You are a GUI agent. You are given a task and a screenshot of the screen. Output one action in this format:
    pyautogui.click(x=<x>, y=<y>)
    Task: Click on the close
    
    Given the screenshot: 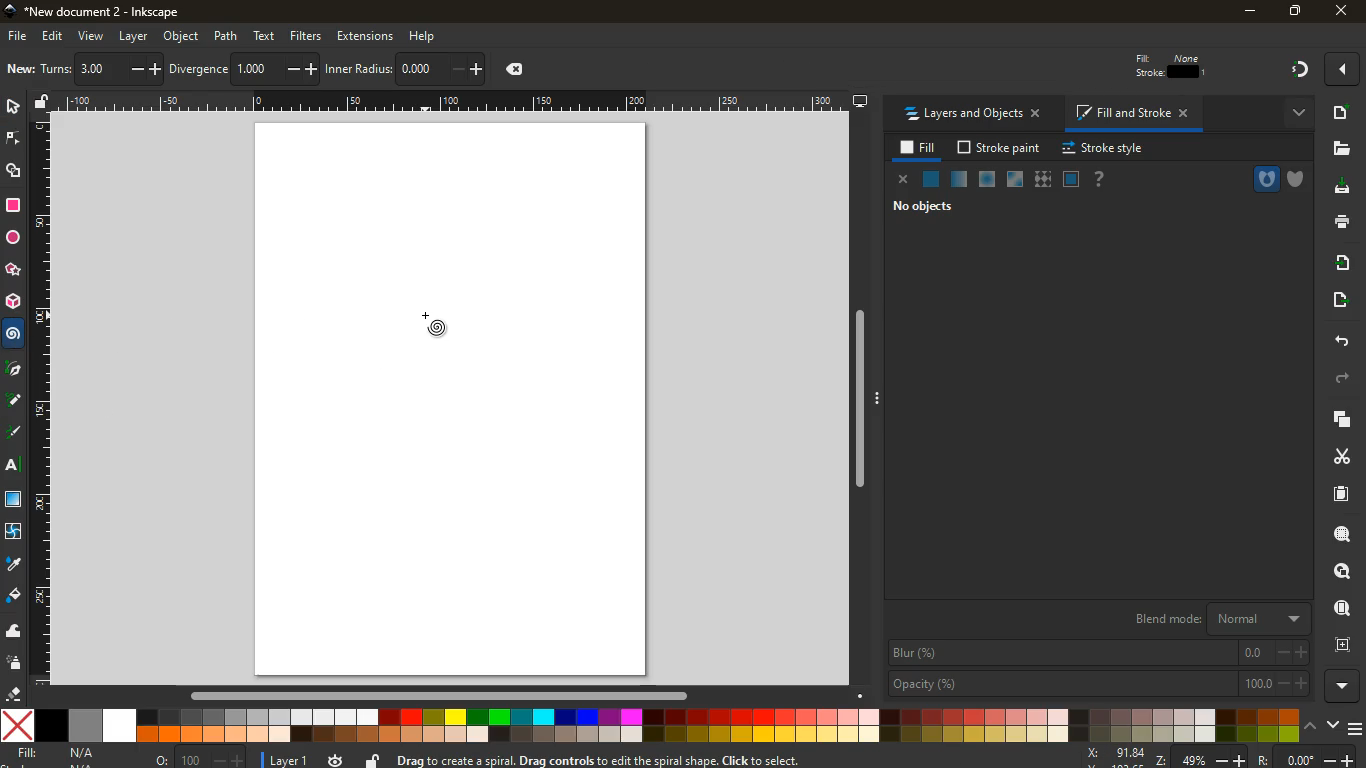 What is the action you would take?
    pyautogui.click(x=903, y=179)
    